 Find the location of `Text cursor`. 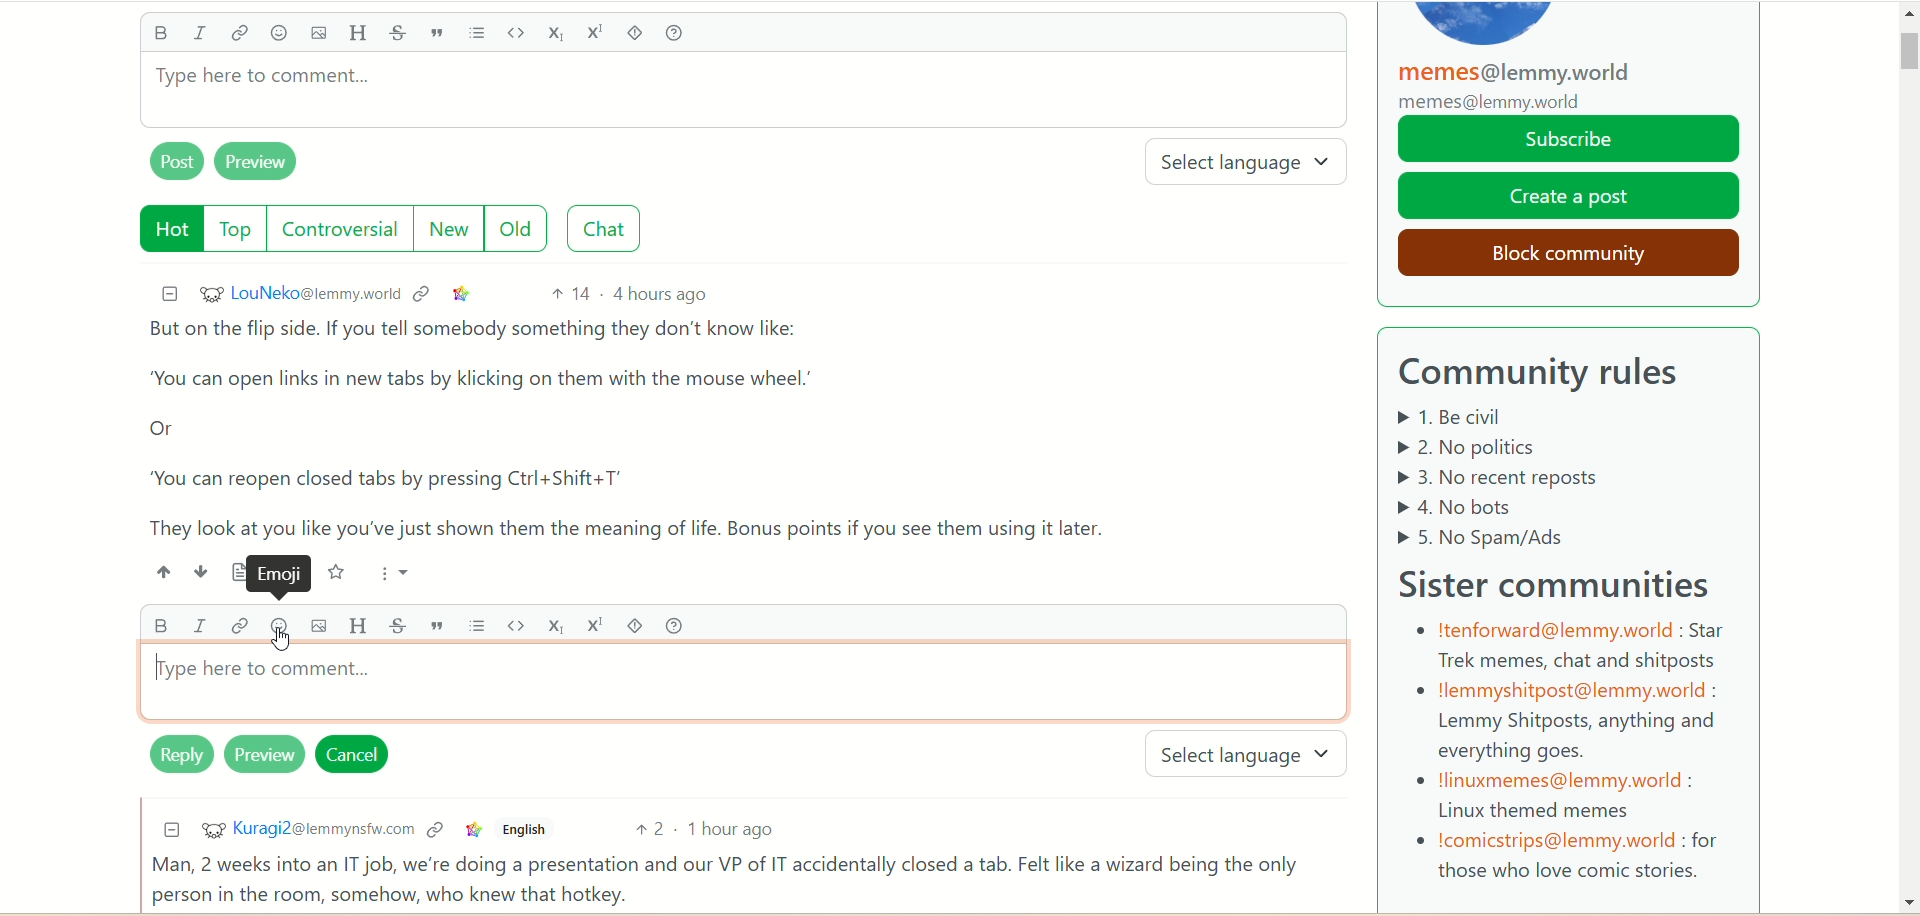

Text cursor is located at coordinates (154, 674).